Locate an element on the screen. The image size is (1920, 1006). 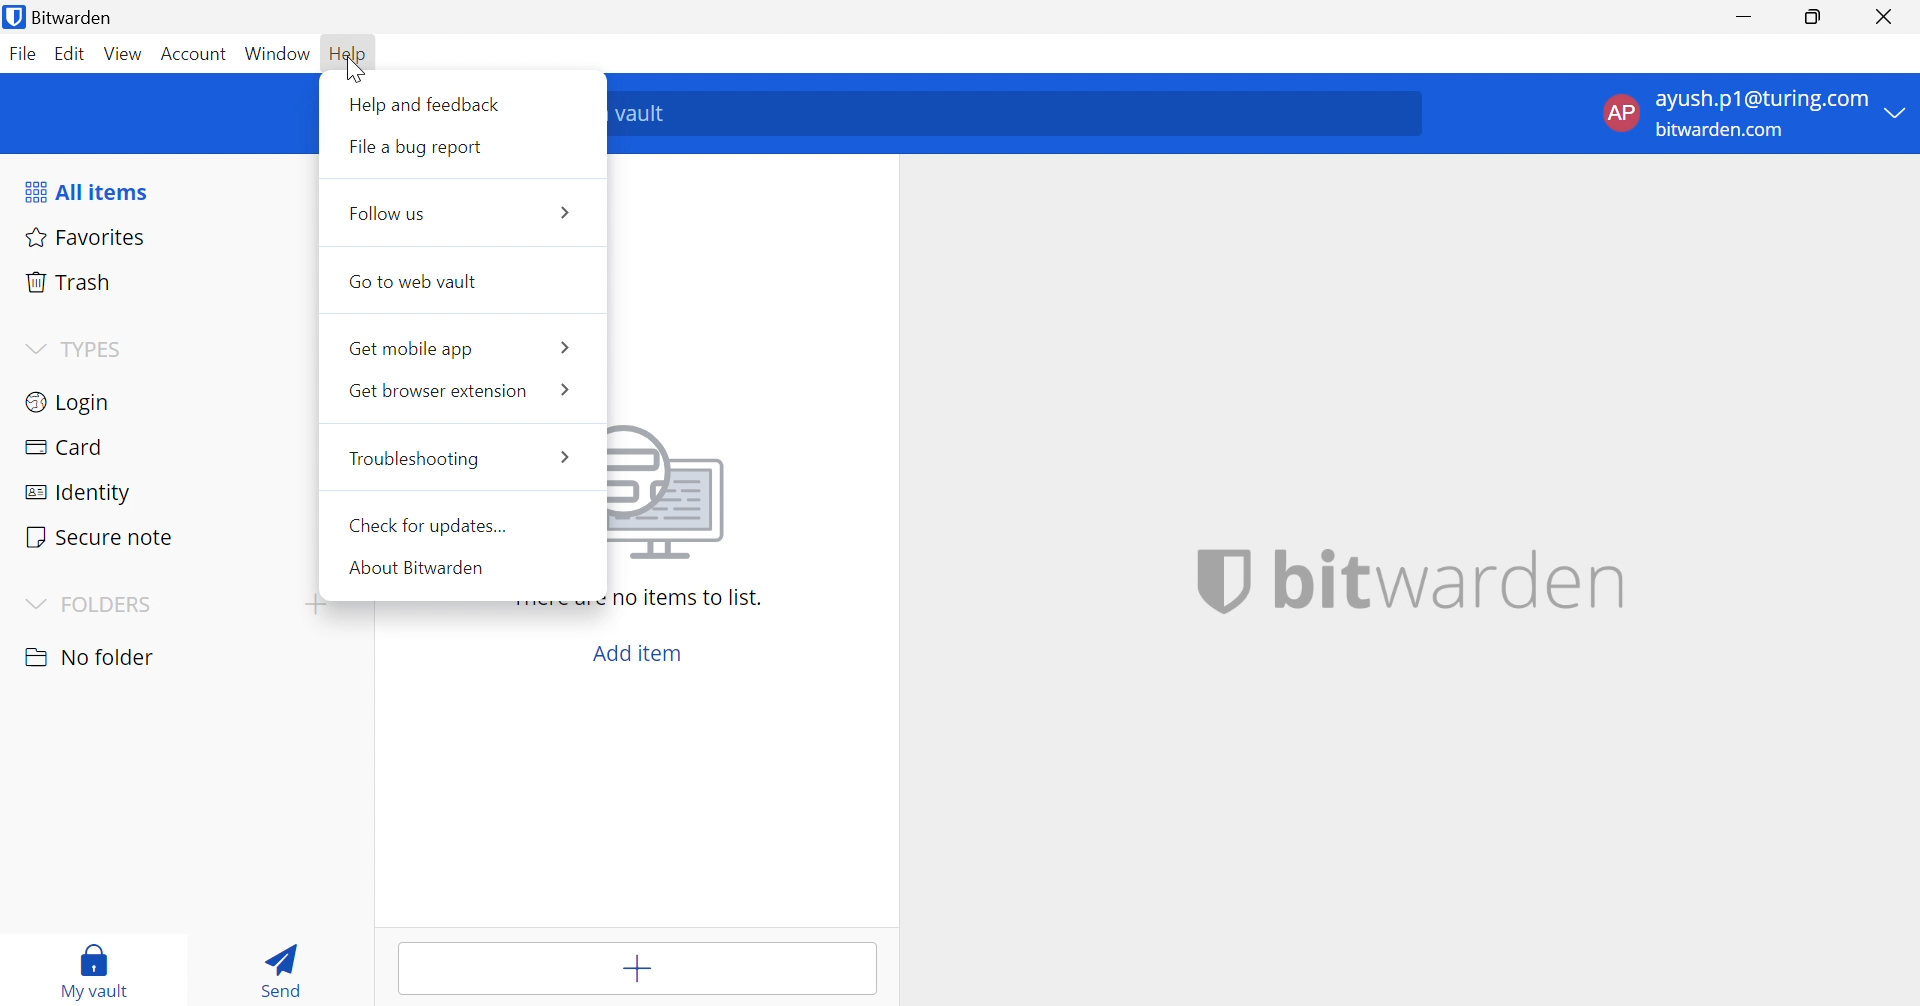
Window is located at coordinates (278, 55).